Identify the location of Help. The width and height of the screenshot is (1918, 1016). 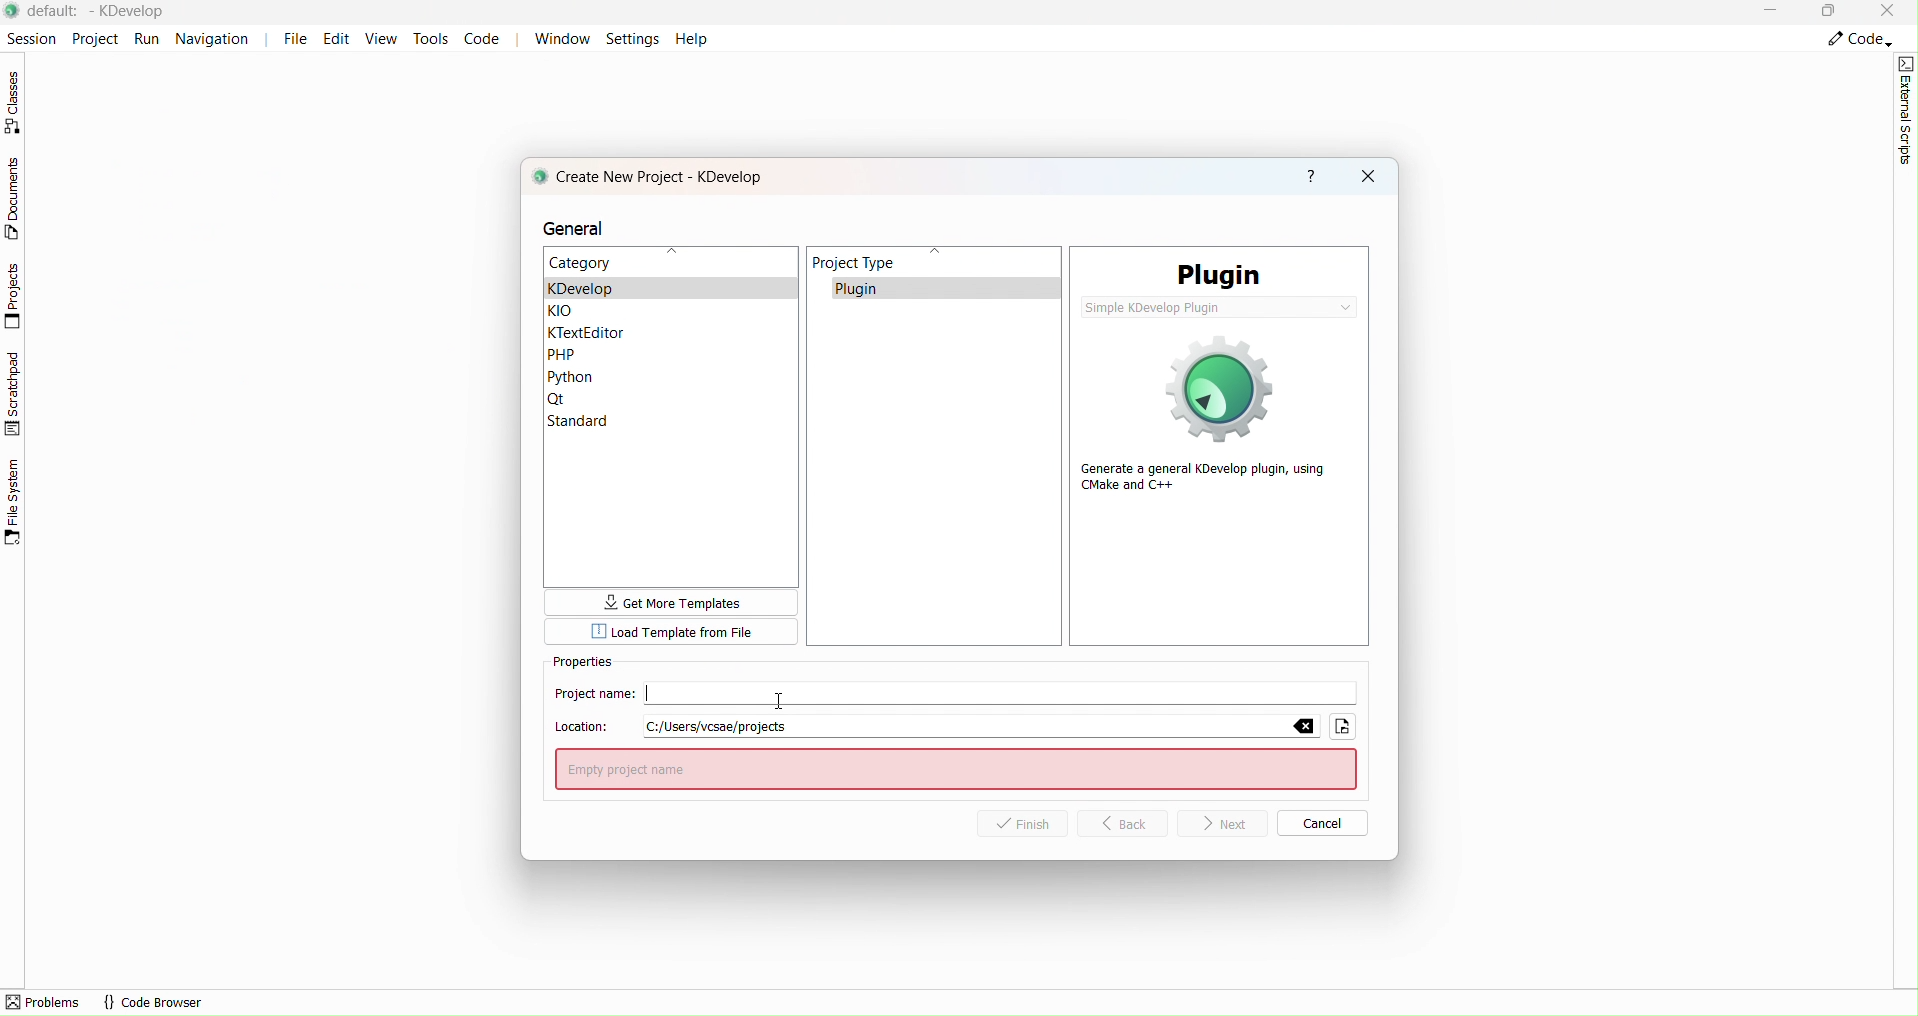
(691, 38).